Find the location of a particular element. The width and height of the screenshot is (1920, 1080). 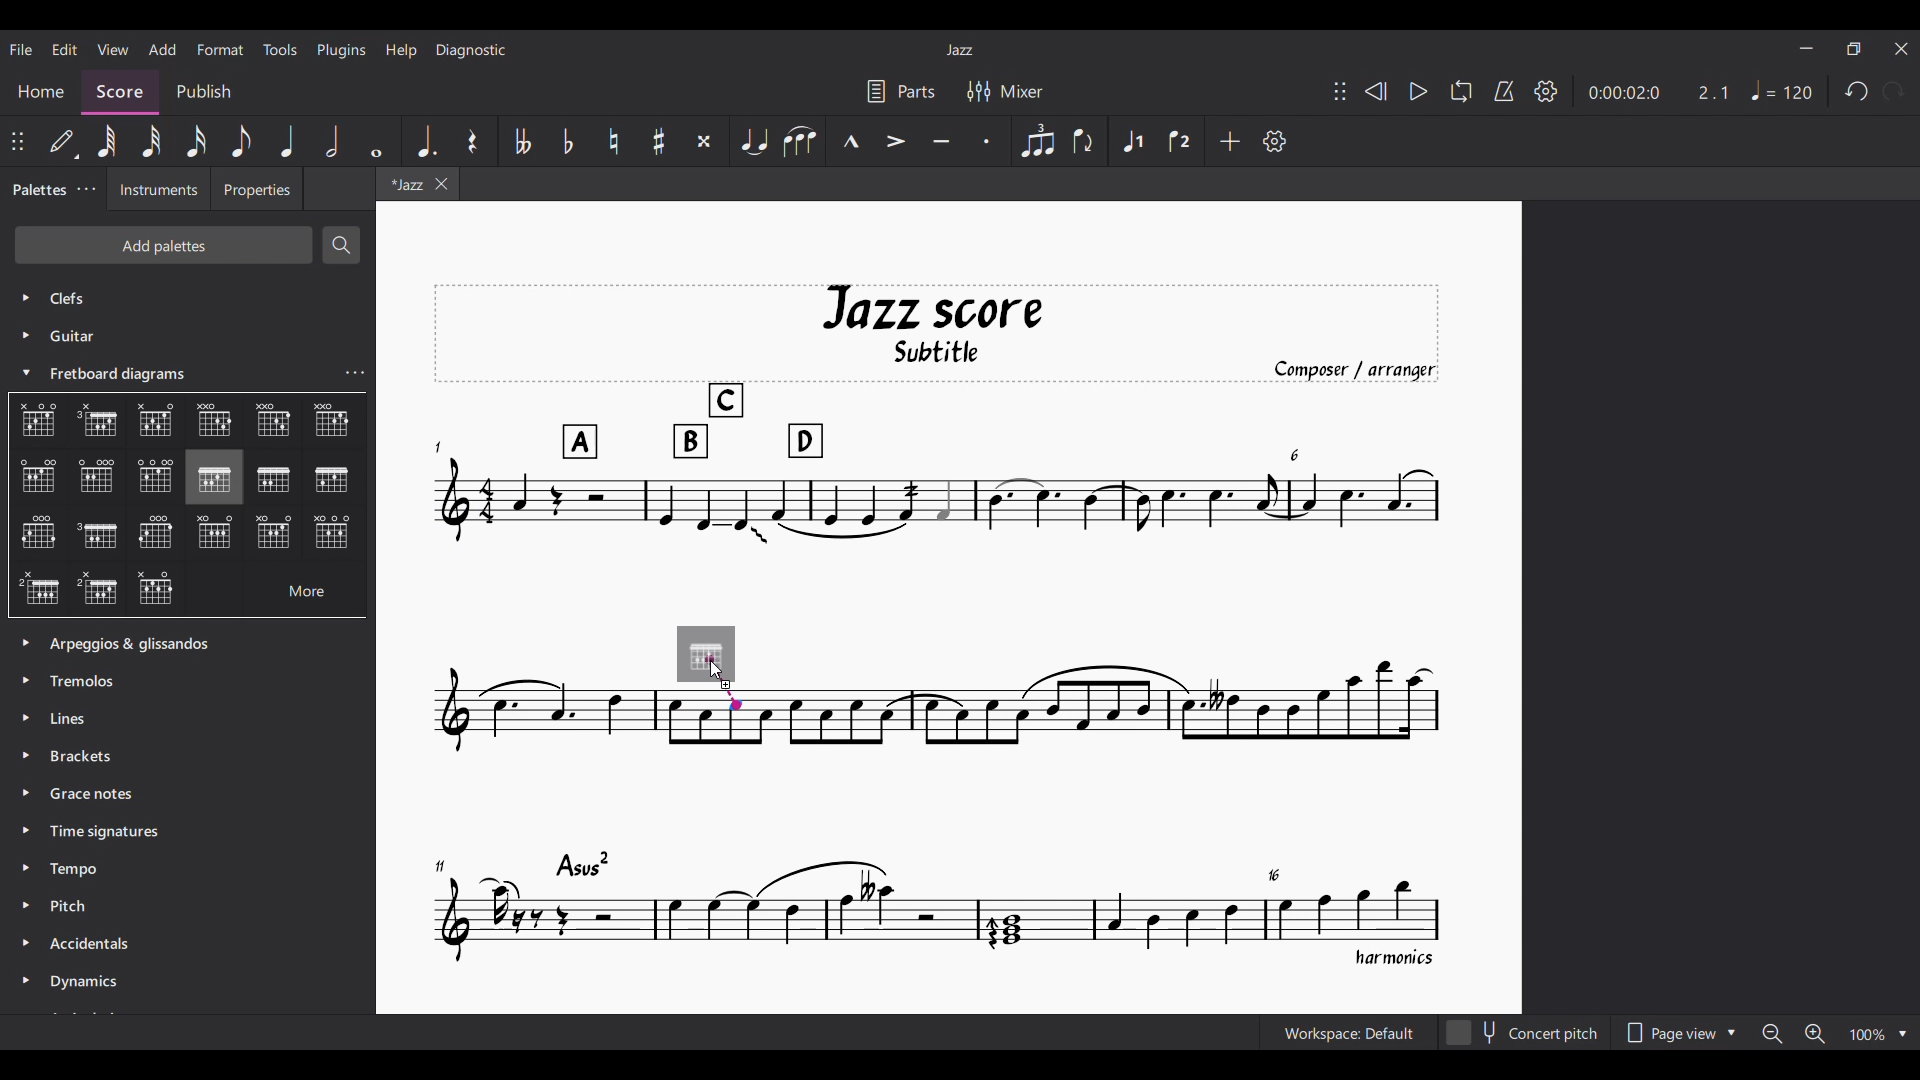

Chart5 is located at coordinates (332, 421).